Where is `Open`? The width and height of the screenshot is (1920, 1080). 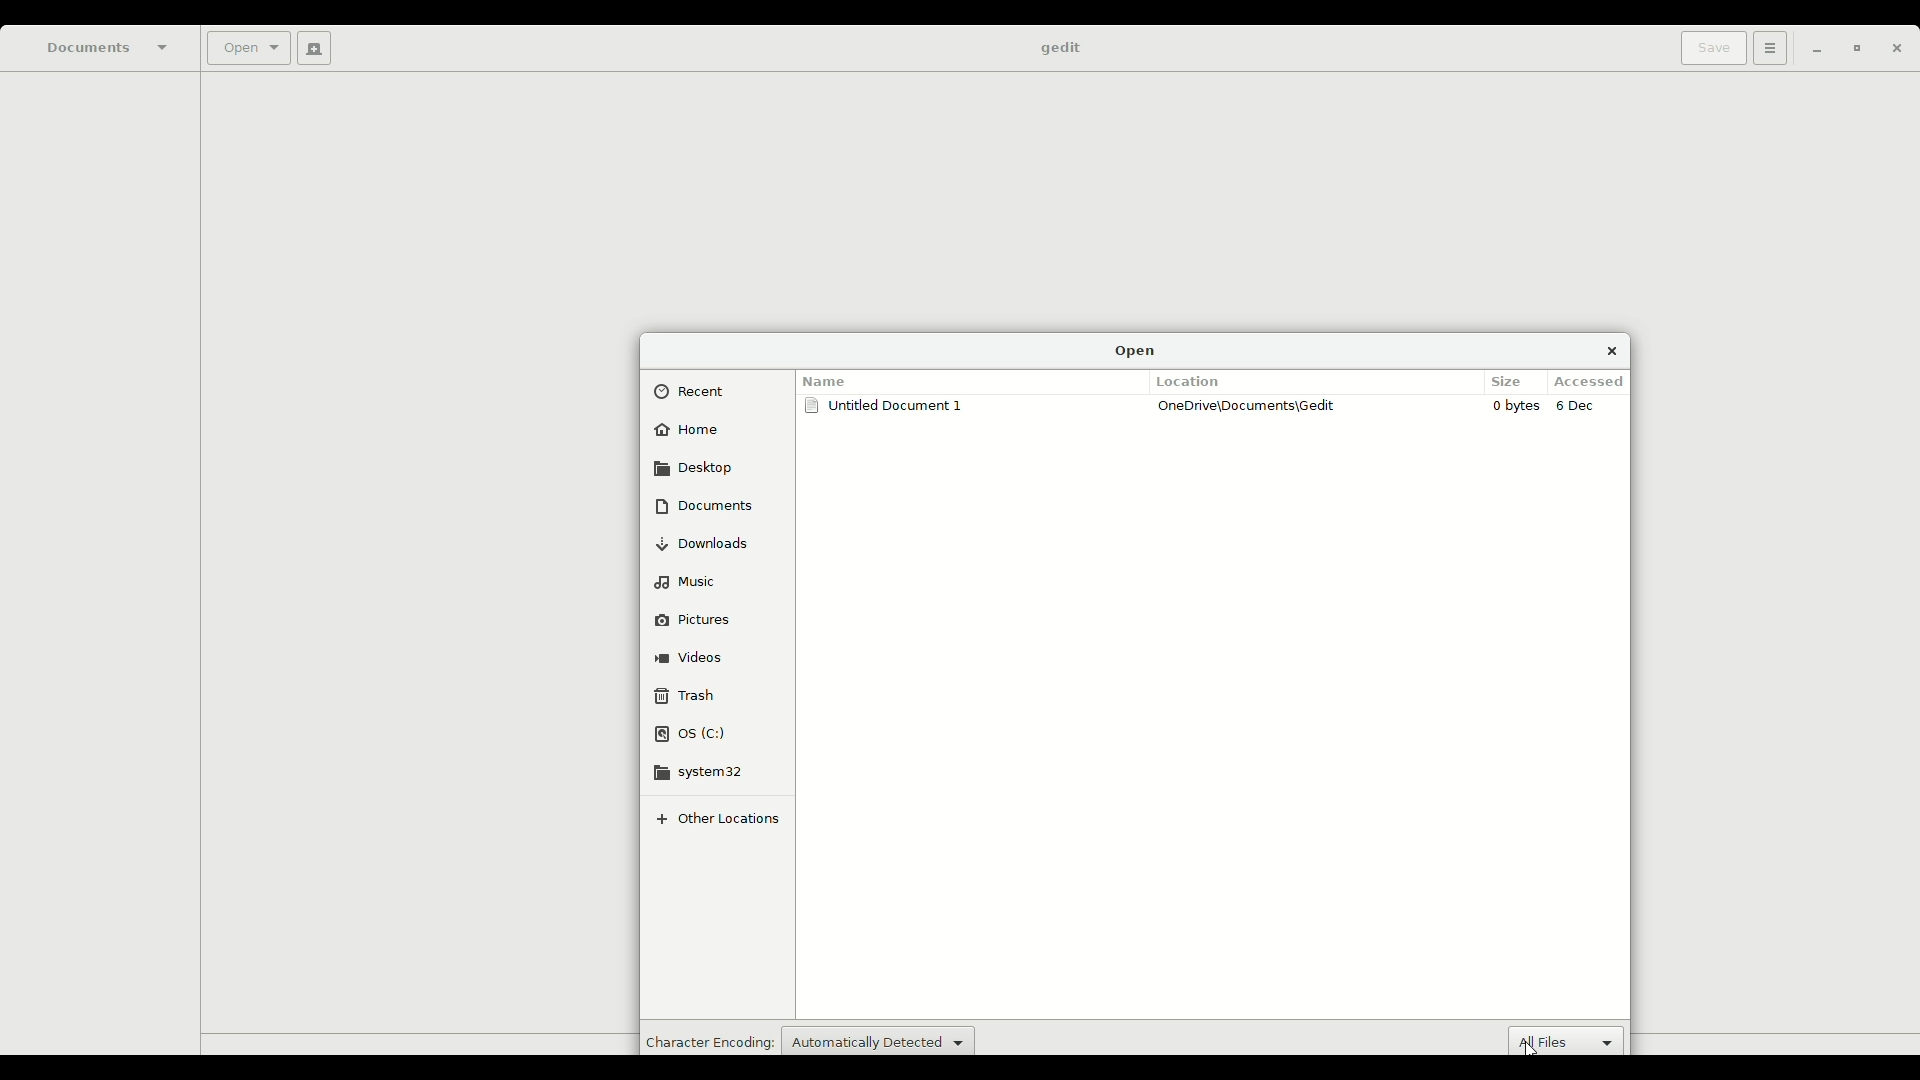
Open is located at coordinates (246, 50).